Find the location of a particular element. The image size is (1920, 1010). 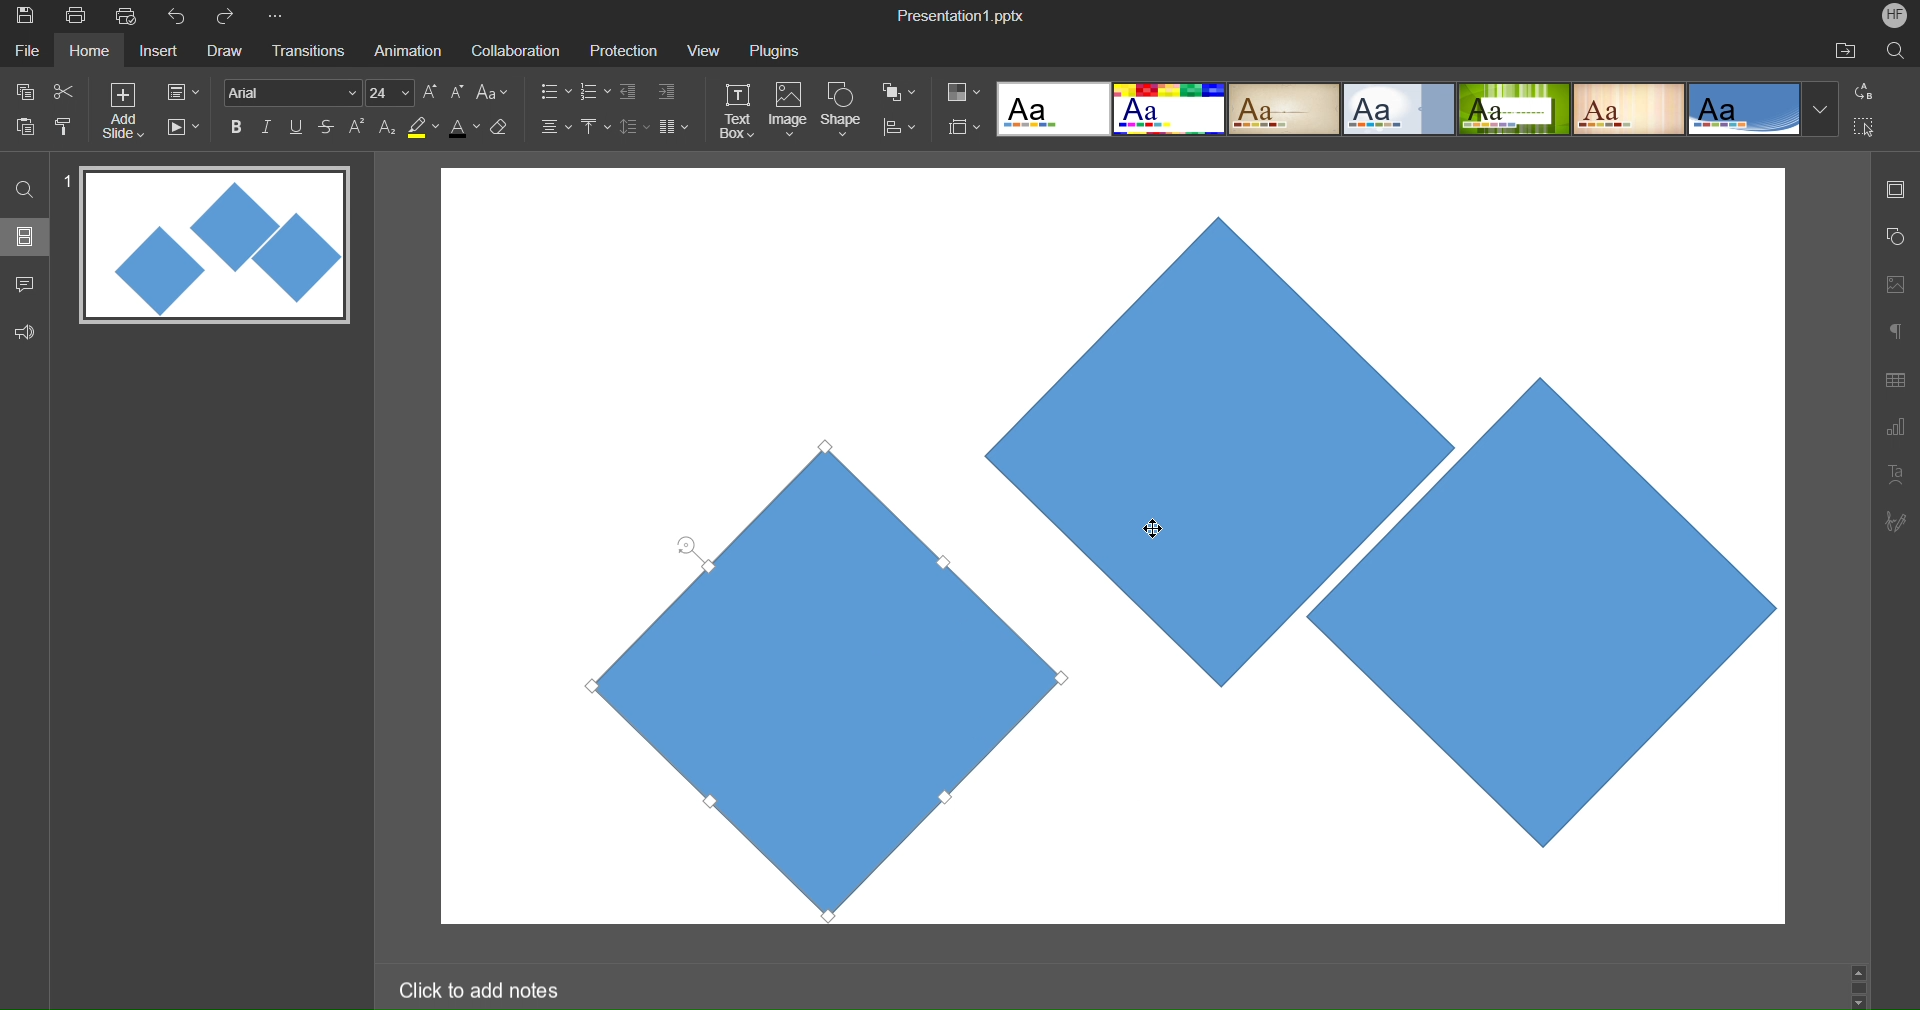

Image Settings is located at coordinates (1892, 284).